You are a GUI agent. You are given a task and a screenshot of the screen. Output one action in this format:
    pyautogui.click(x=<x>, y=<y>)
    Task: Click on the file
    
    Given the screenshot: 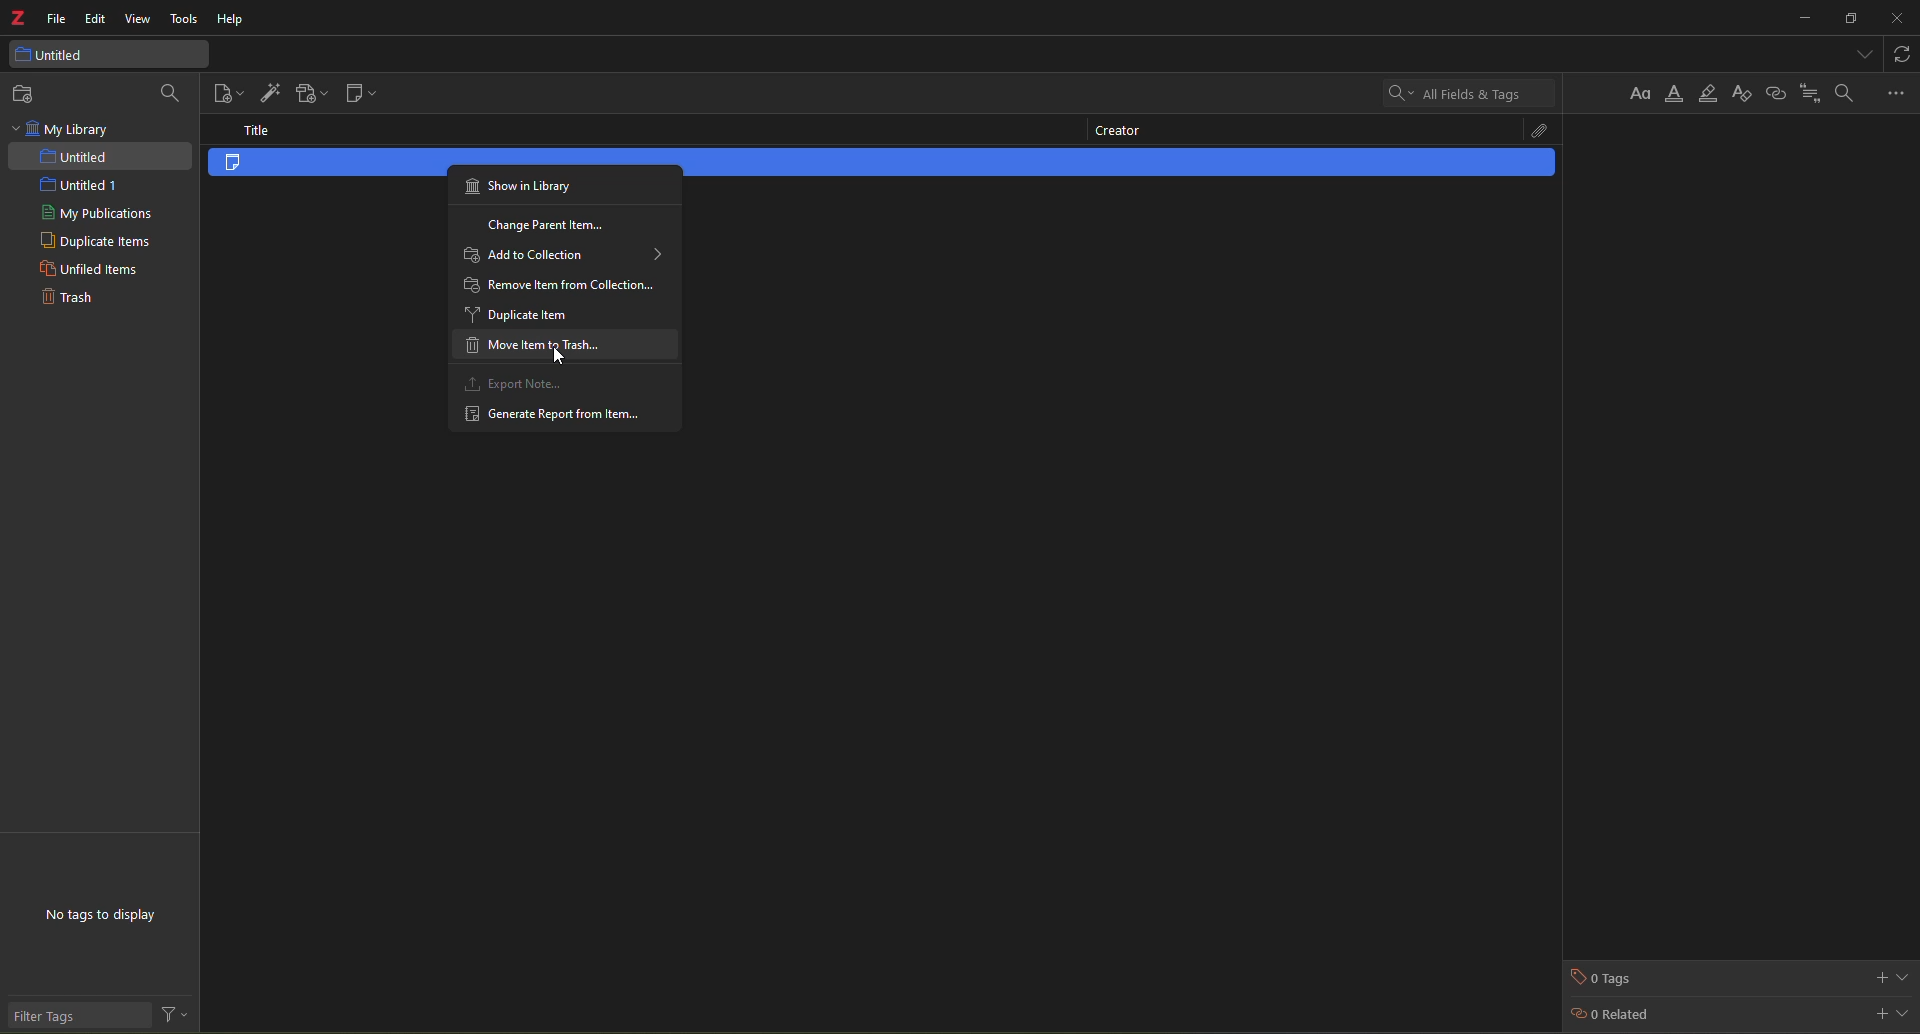 What is the action you would take?
    pyautogui.click(x=58, y=19)
    